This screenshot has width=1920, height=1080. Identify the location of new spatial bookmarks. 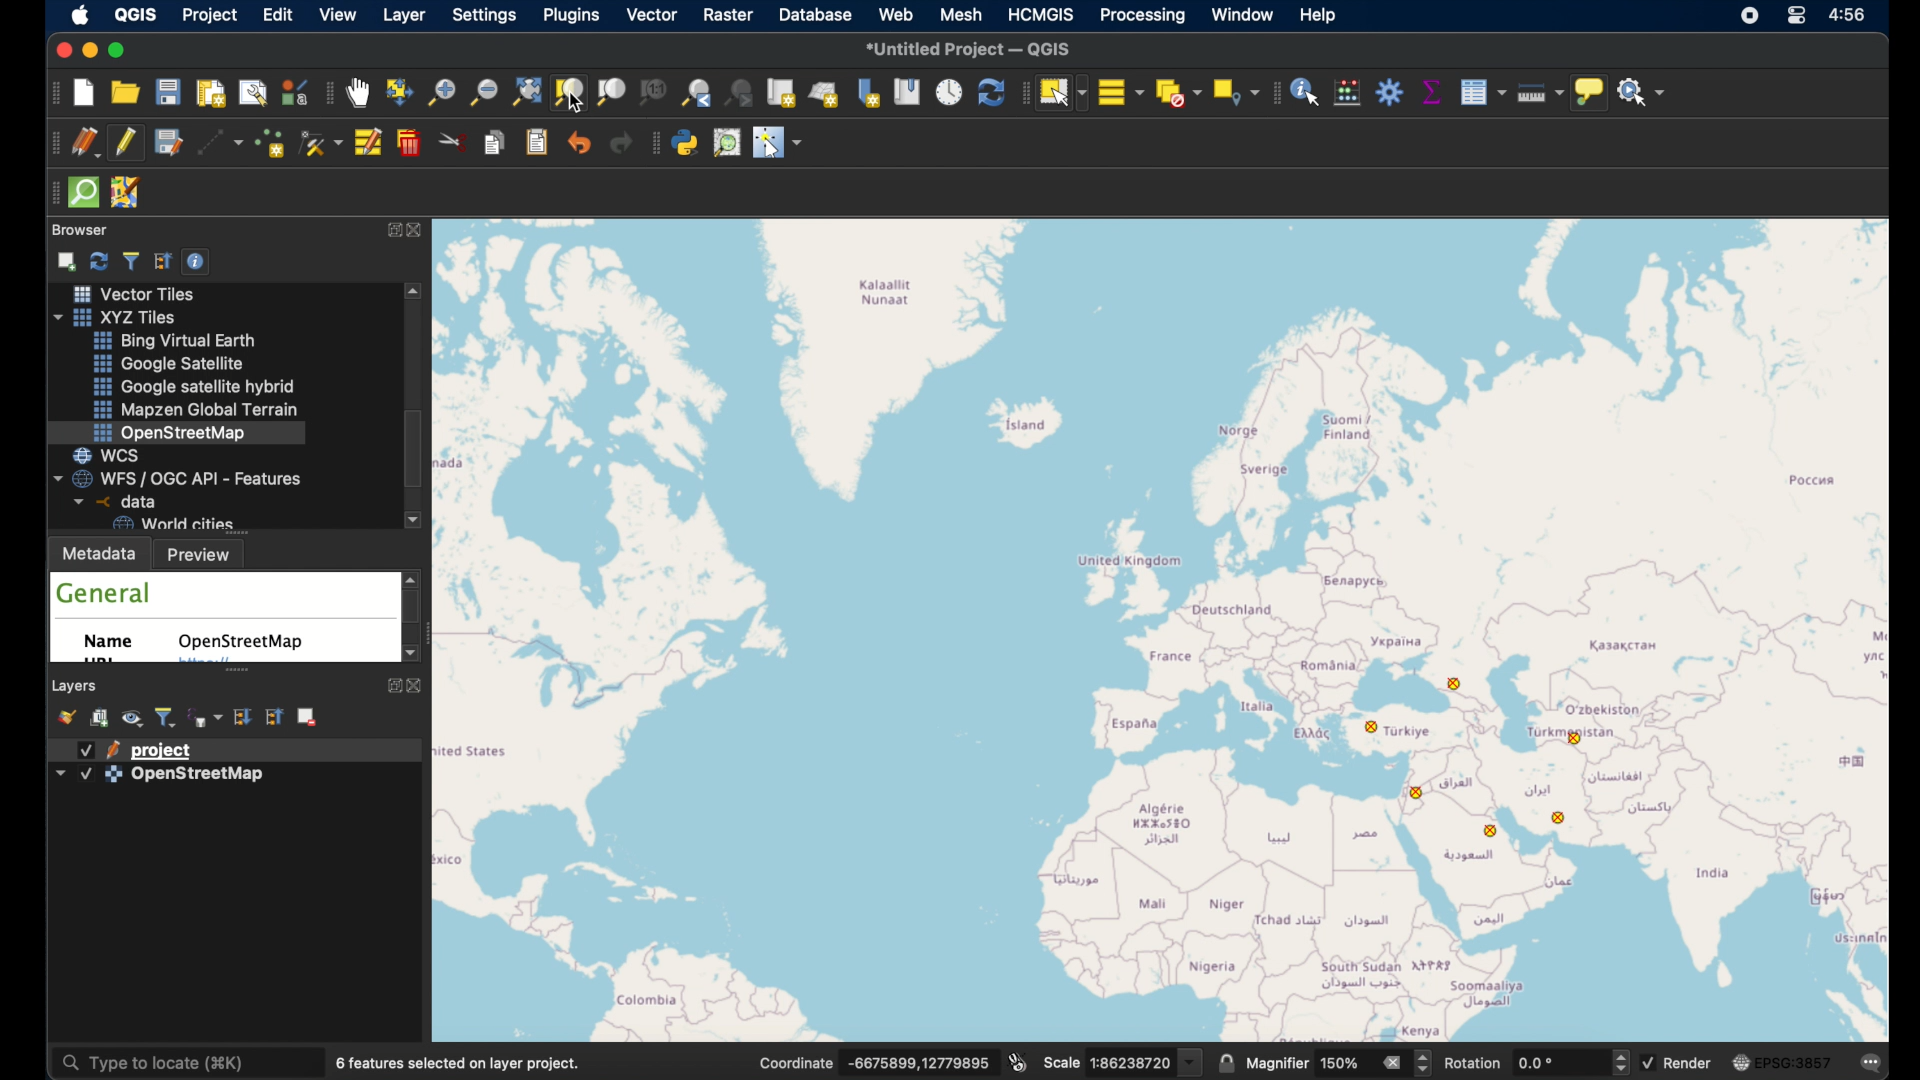
(869, 92).